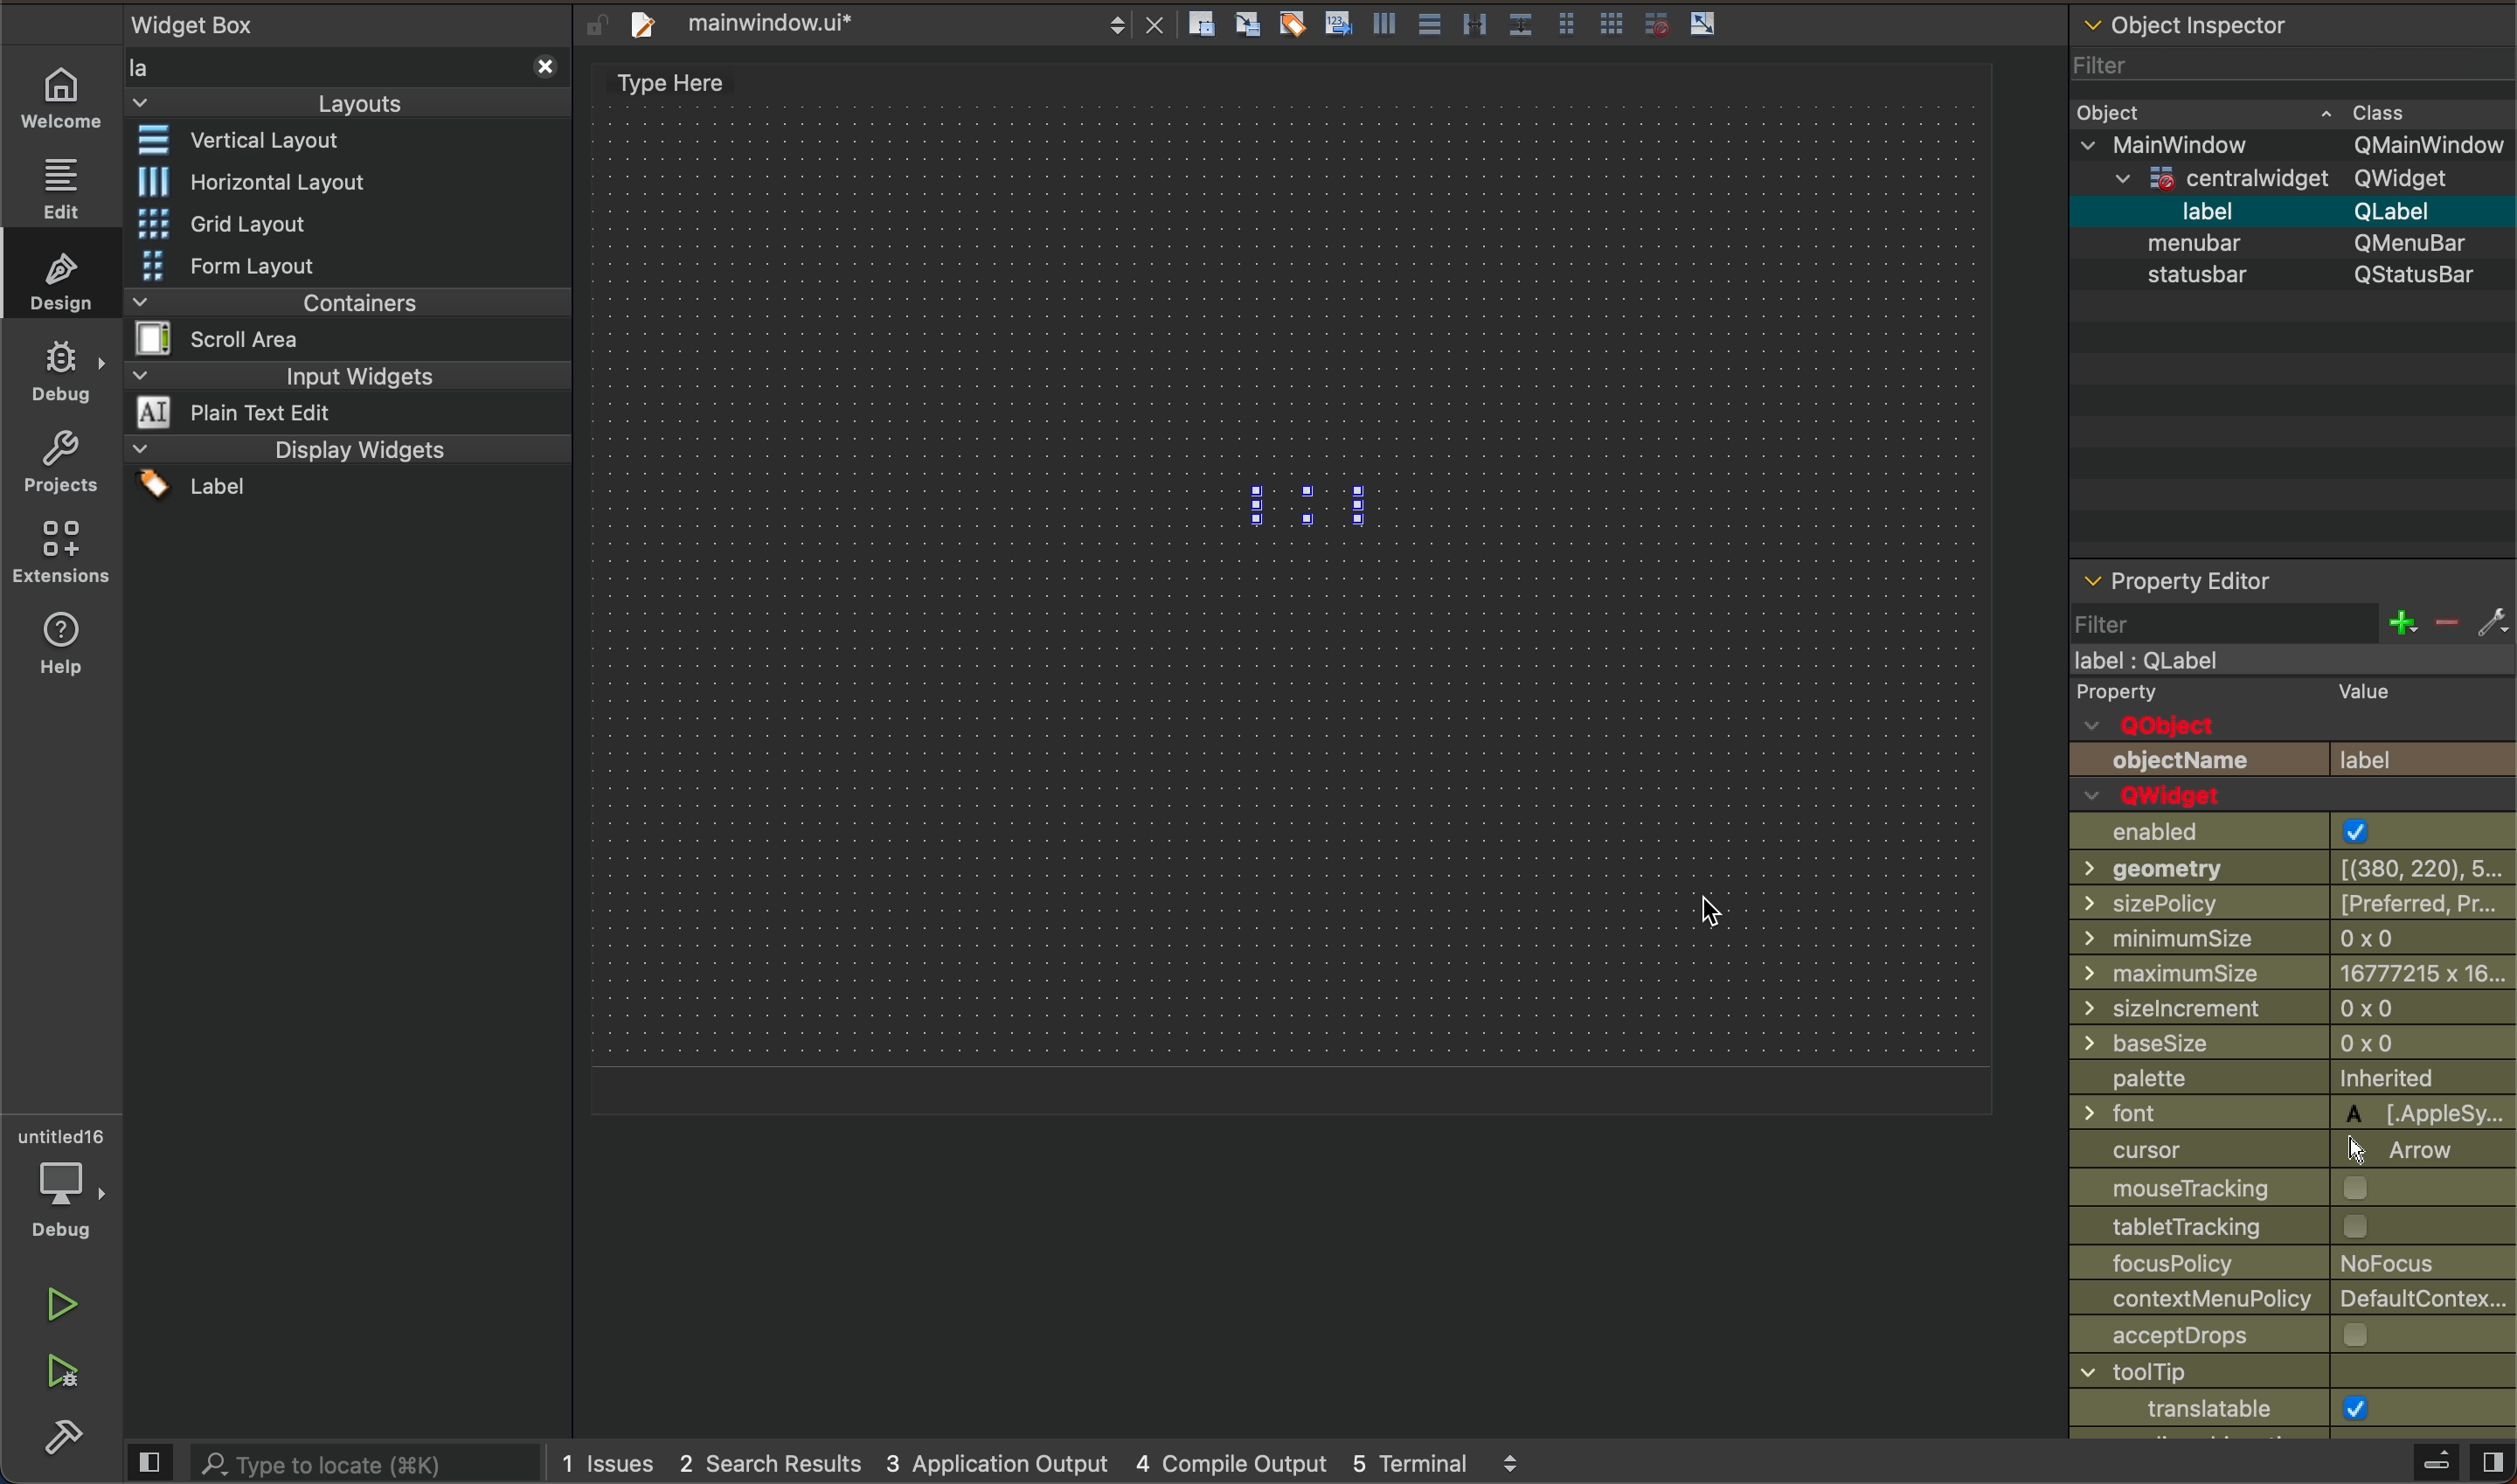 Image resolution: width=2517 pixels, height=1484 pixels. Describe the element at coordinates (65, 372) in the screenshot. I see `debug` at that location.